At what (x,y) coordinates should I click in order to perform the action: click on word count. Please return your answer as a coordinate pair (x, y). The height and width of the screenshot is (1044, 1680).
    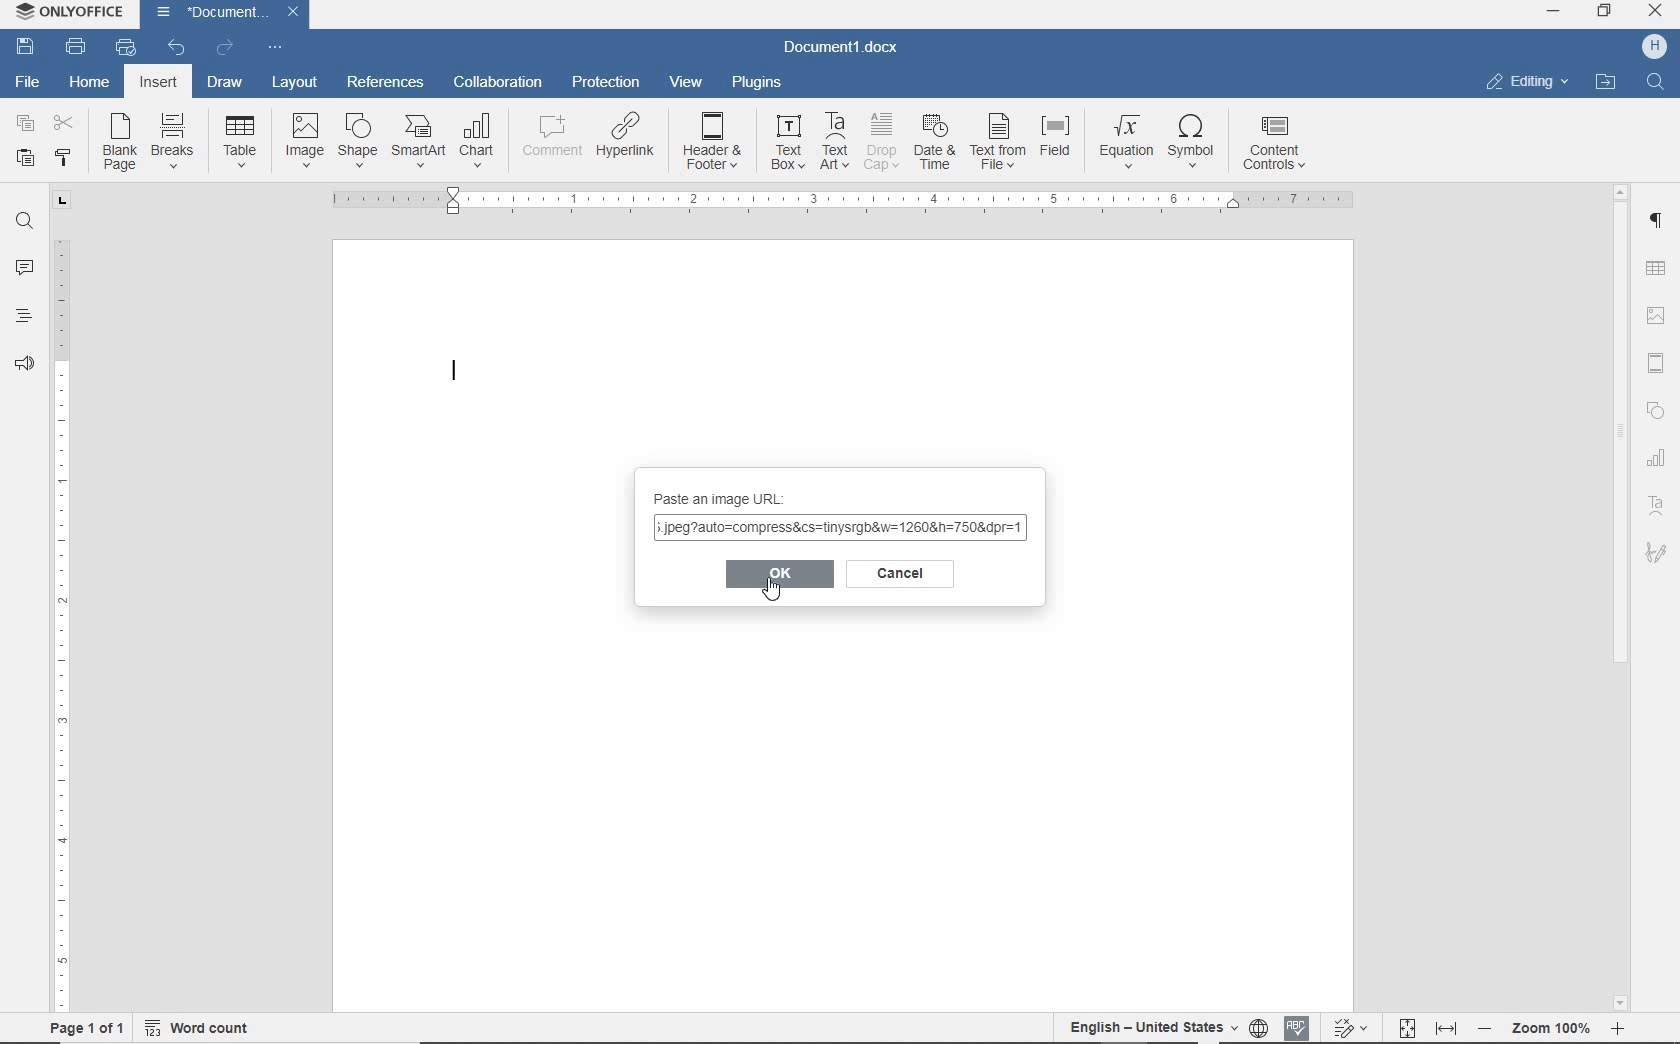
    Looking at the image, I should click on (203, 1029).